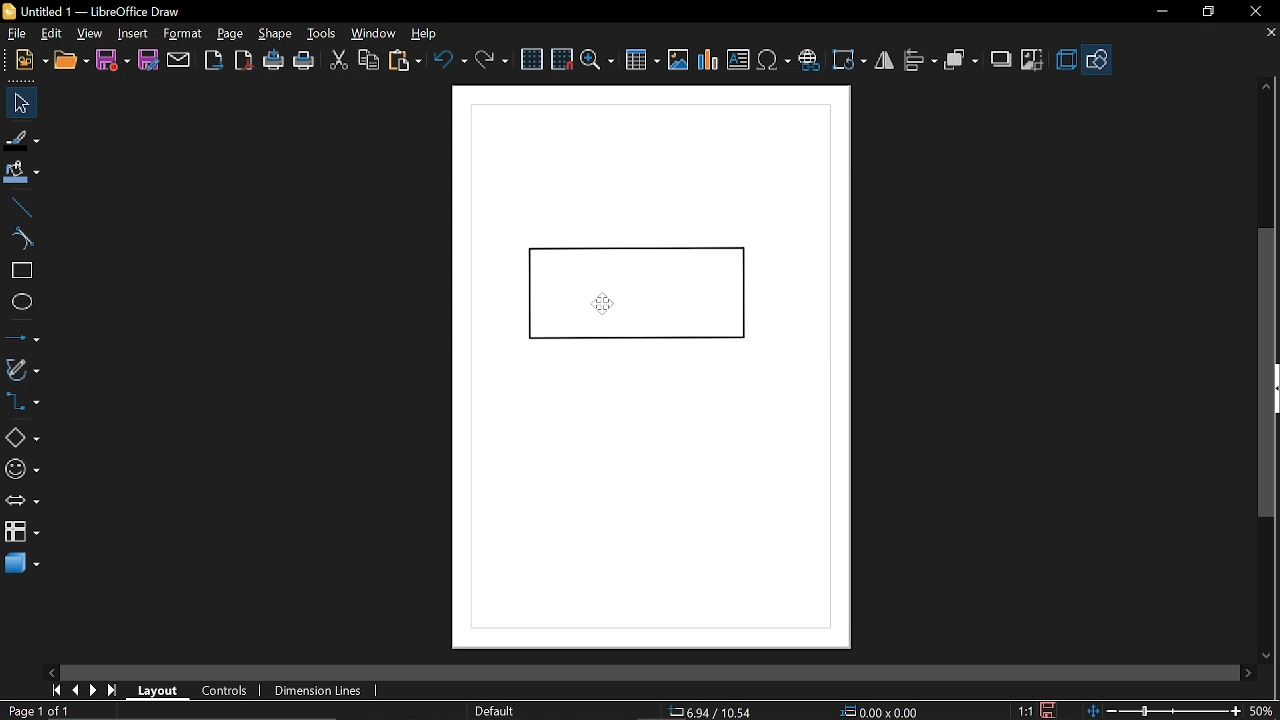  What do you see at coordinates (712, 710) in the screenshot?
I see `Co-ordinate` at bounding box center [712, 710].